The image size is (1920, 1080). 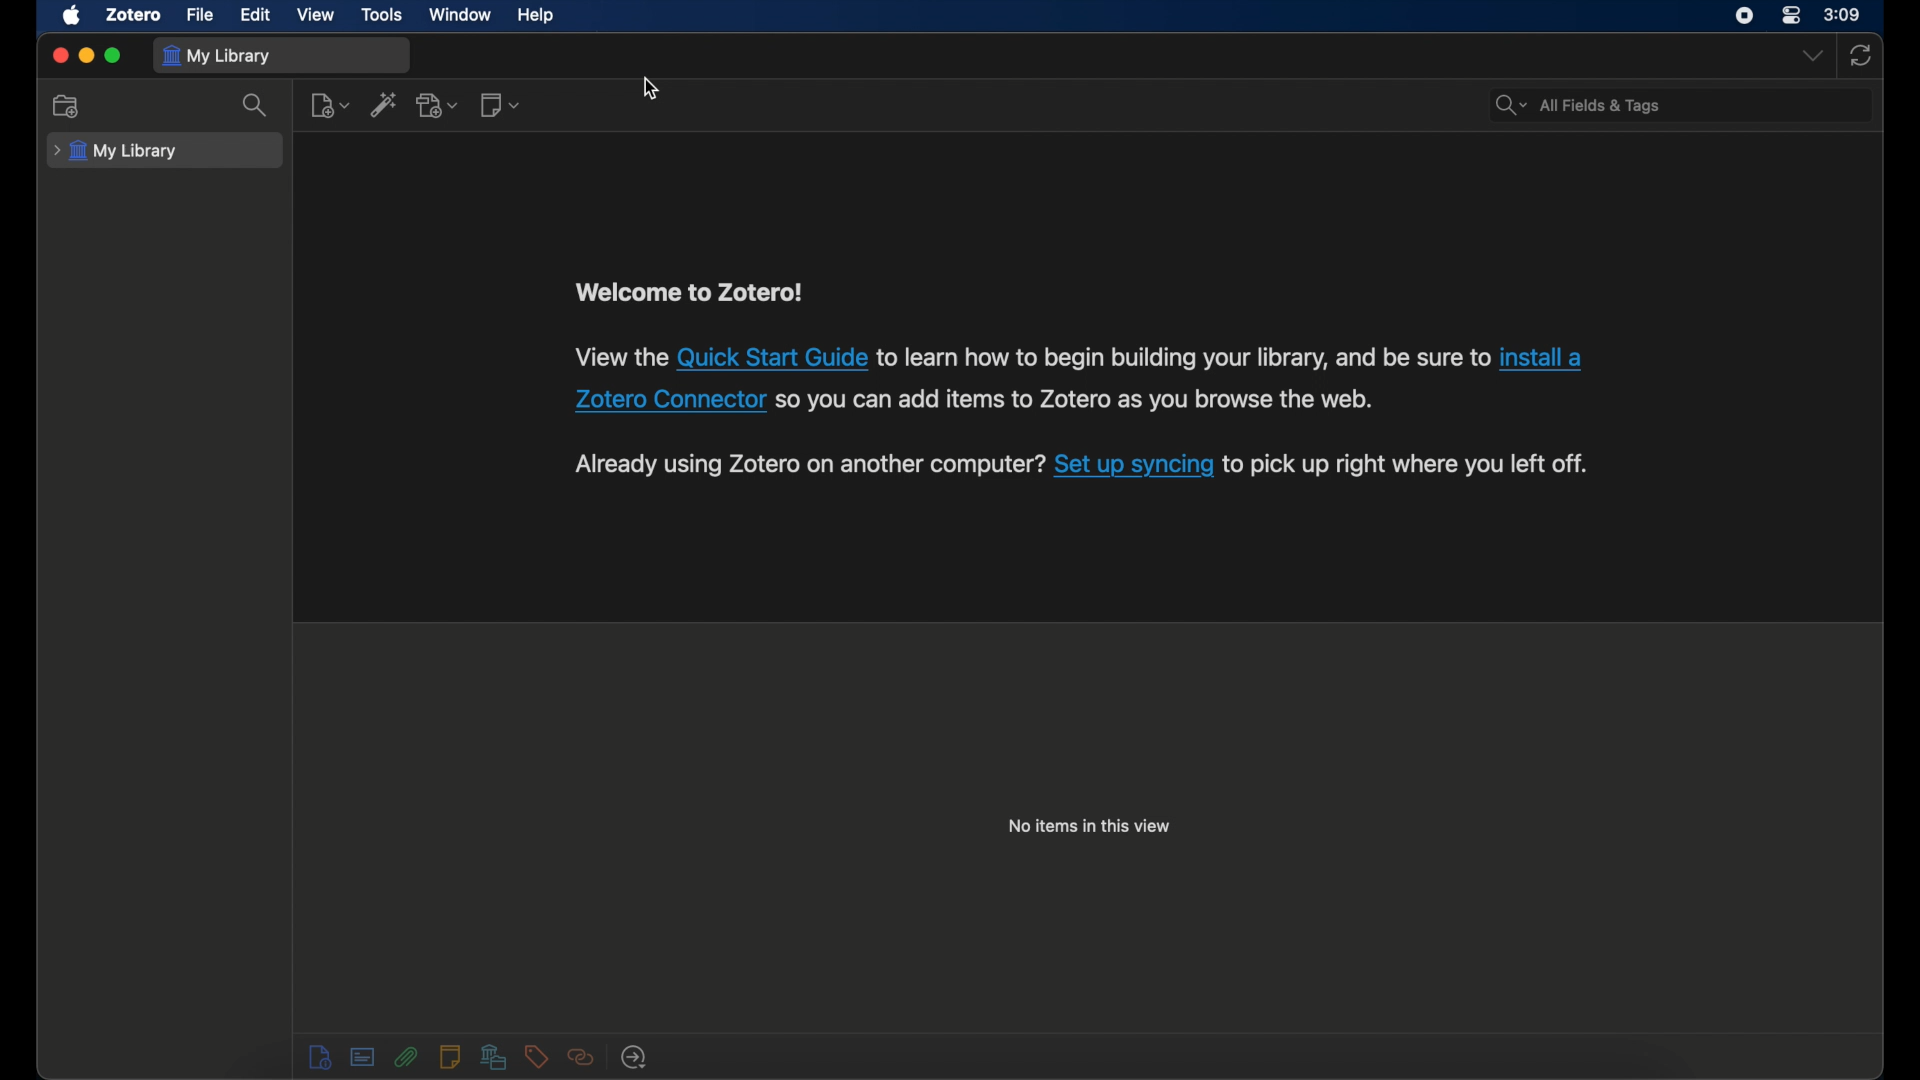 I want to click on my library, so click(x=217, y=55).